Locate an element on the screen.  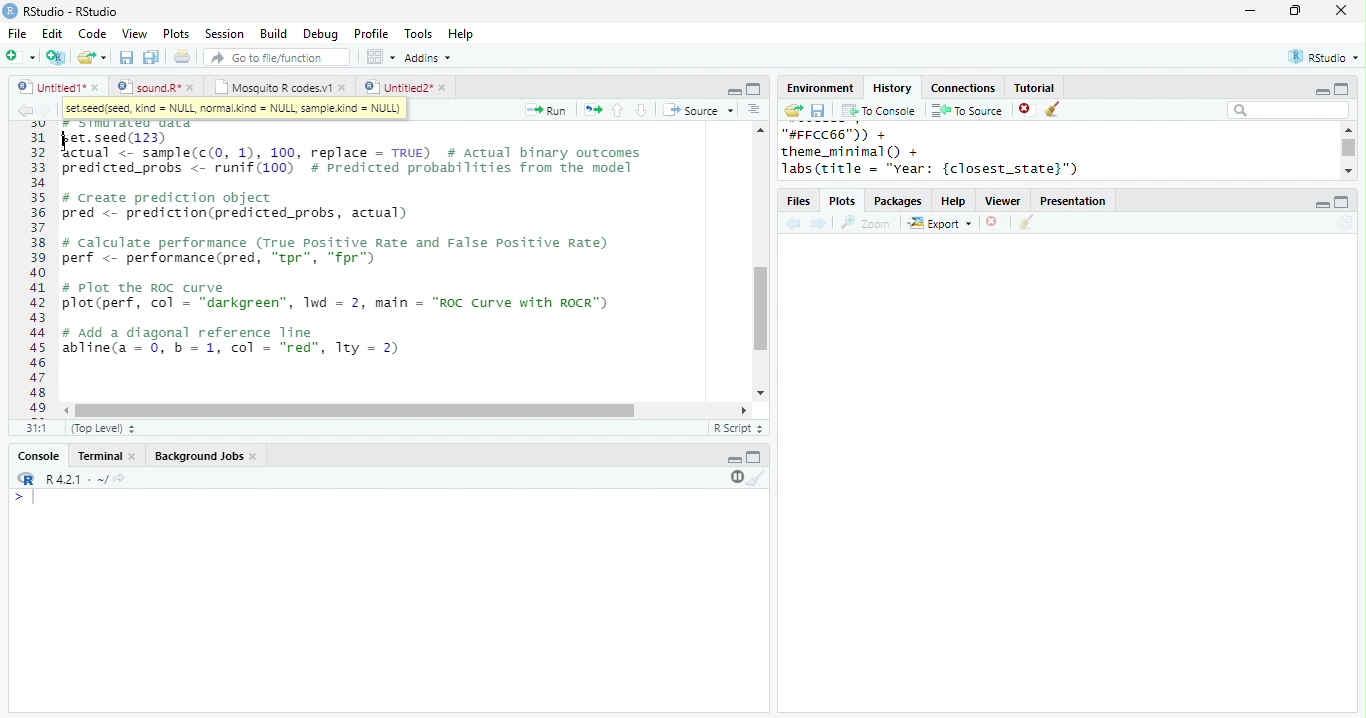
Code is located at coordinates (92, 33).